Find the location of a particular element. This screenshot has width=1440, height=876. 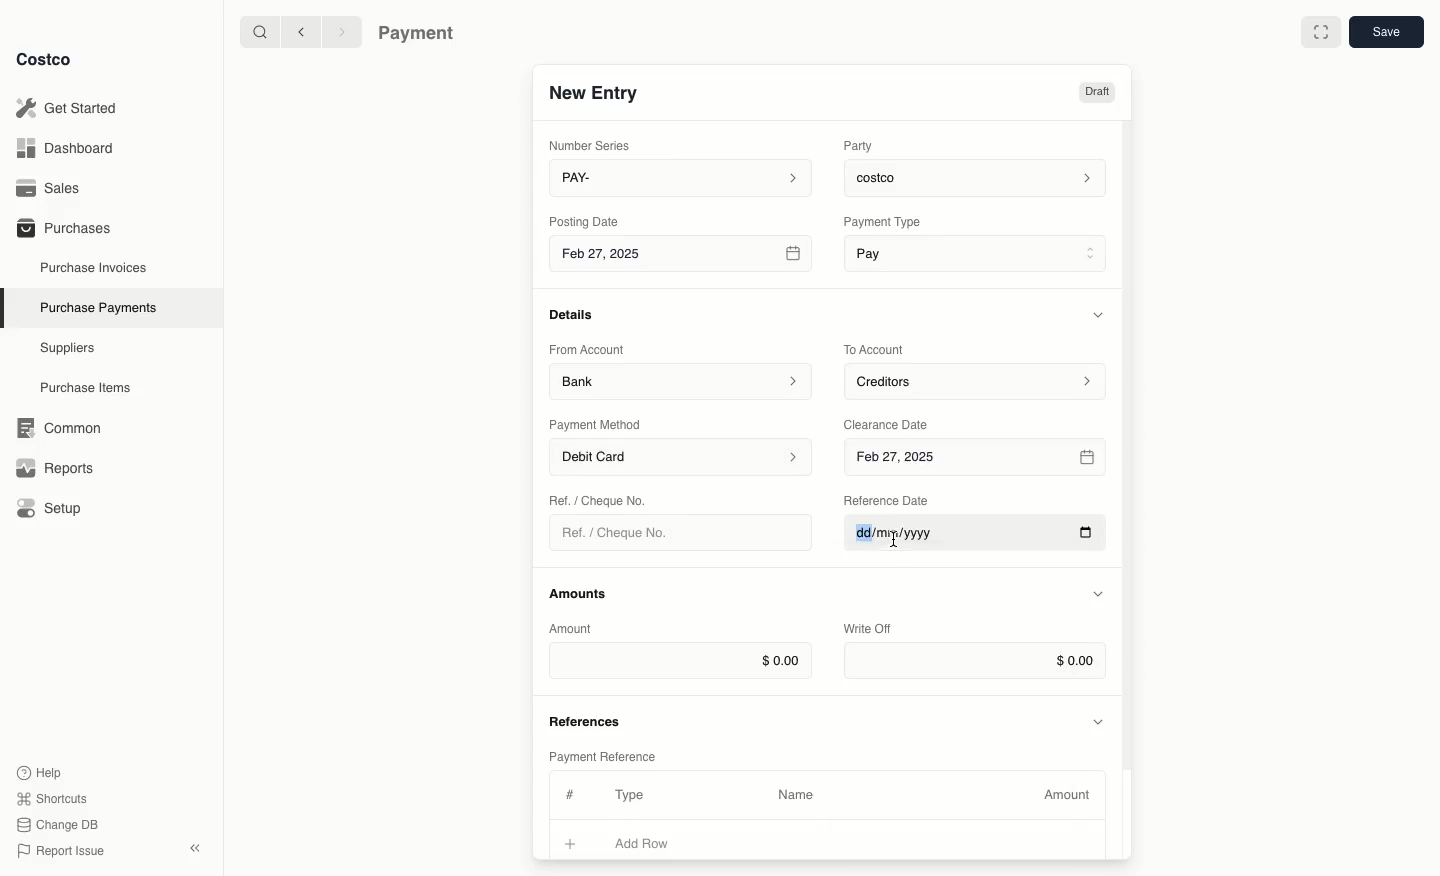

‘Payment Type is located at coordinates (881, 221).